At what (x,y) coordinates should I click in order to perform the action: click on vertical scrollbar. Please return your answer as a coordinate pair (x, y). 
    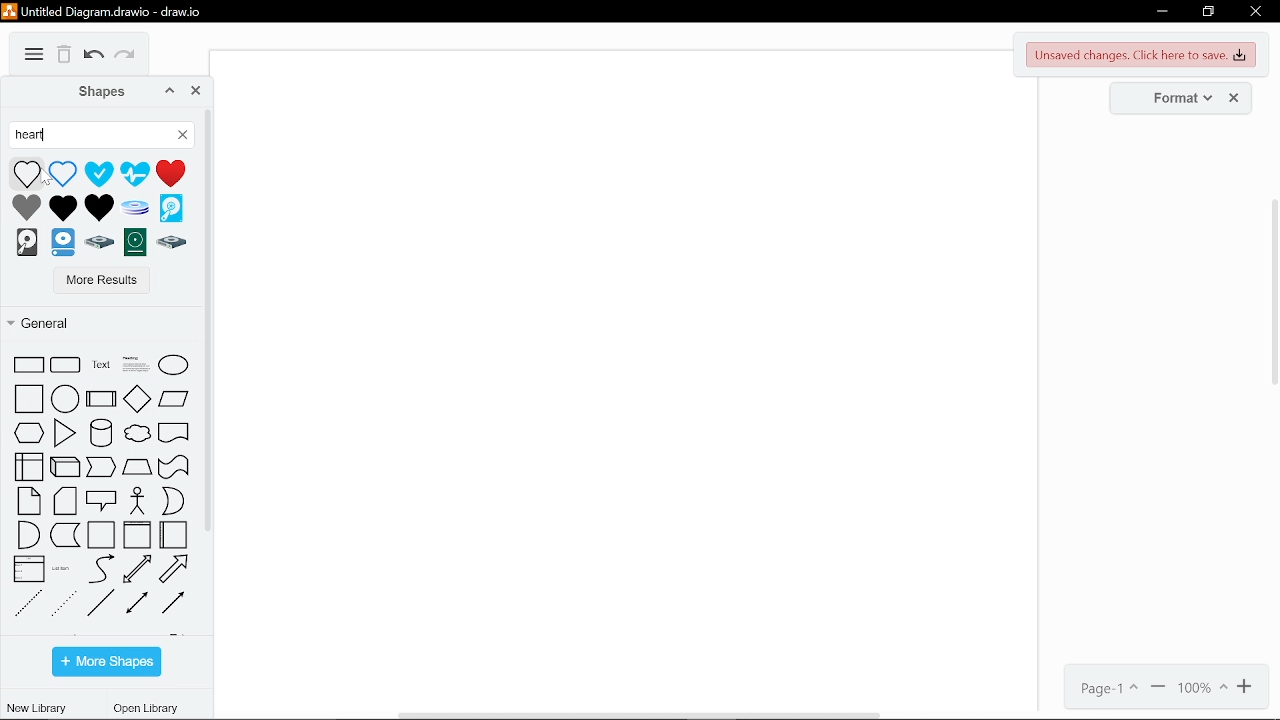
    Looking at the image, I should click on (1272, 291).